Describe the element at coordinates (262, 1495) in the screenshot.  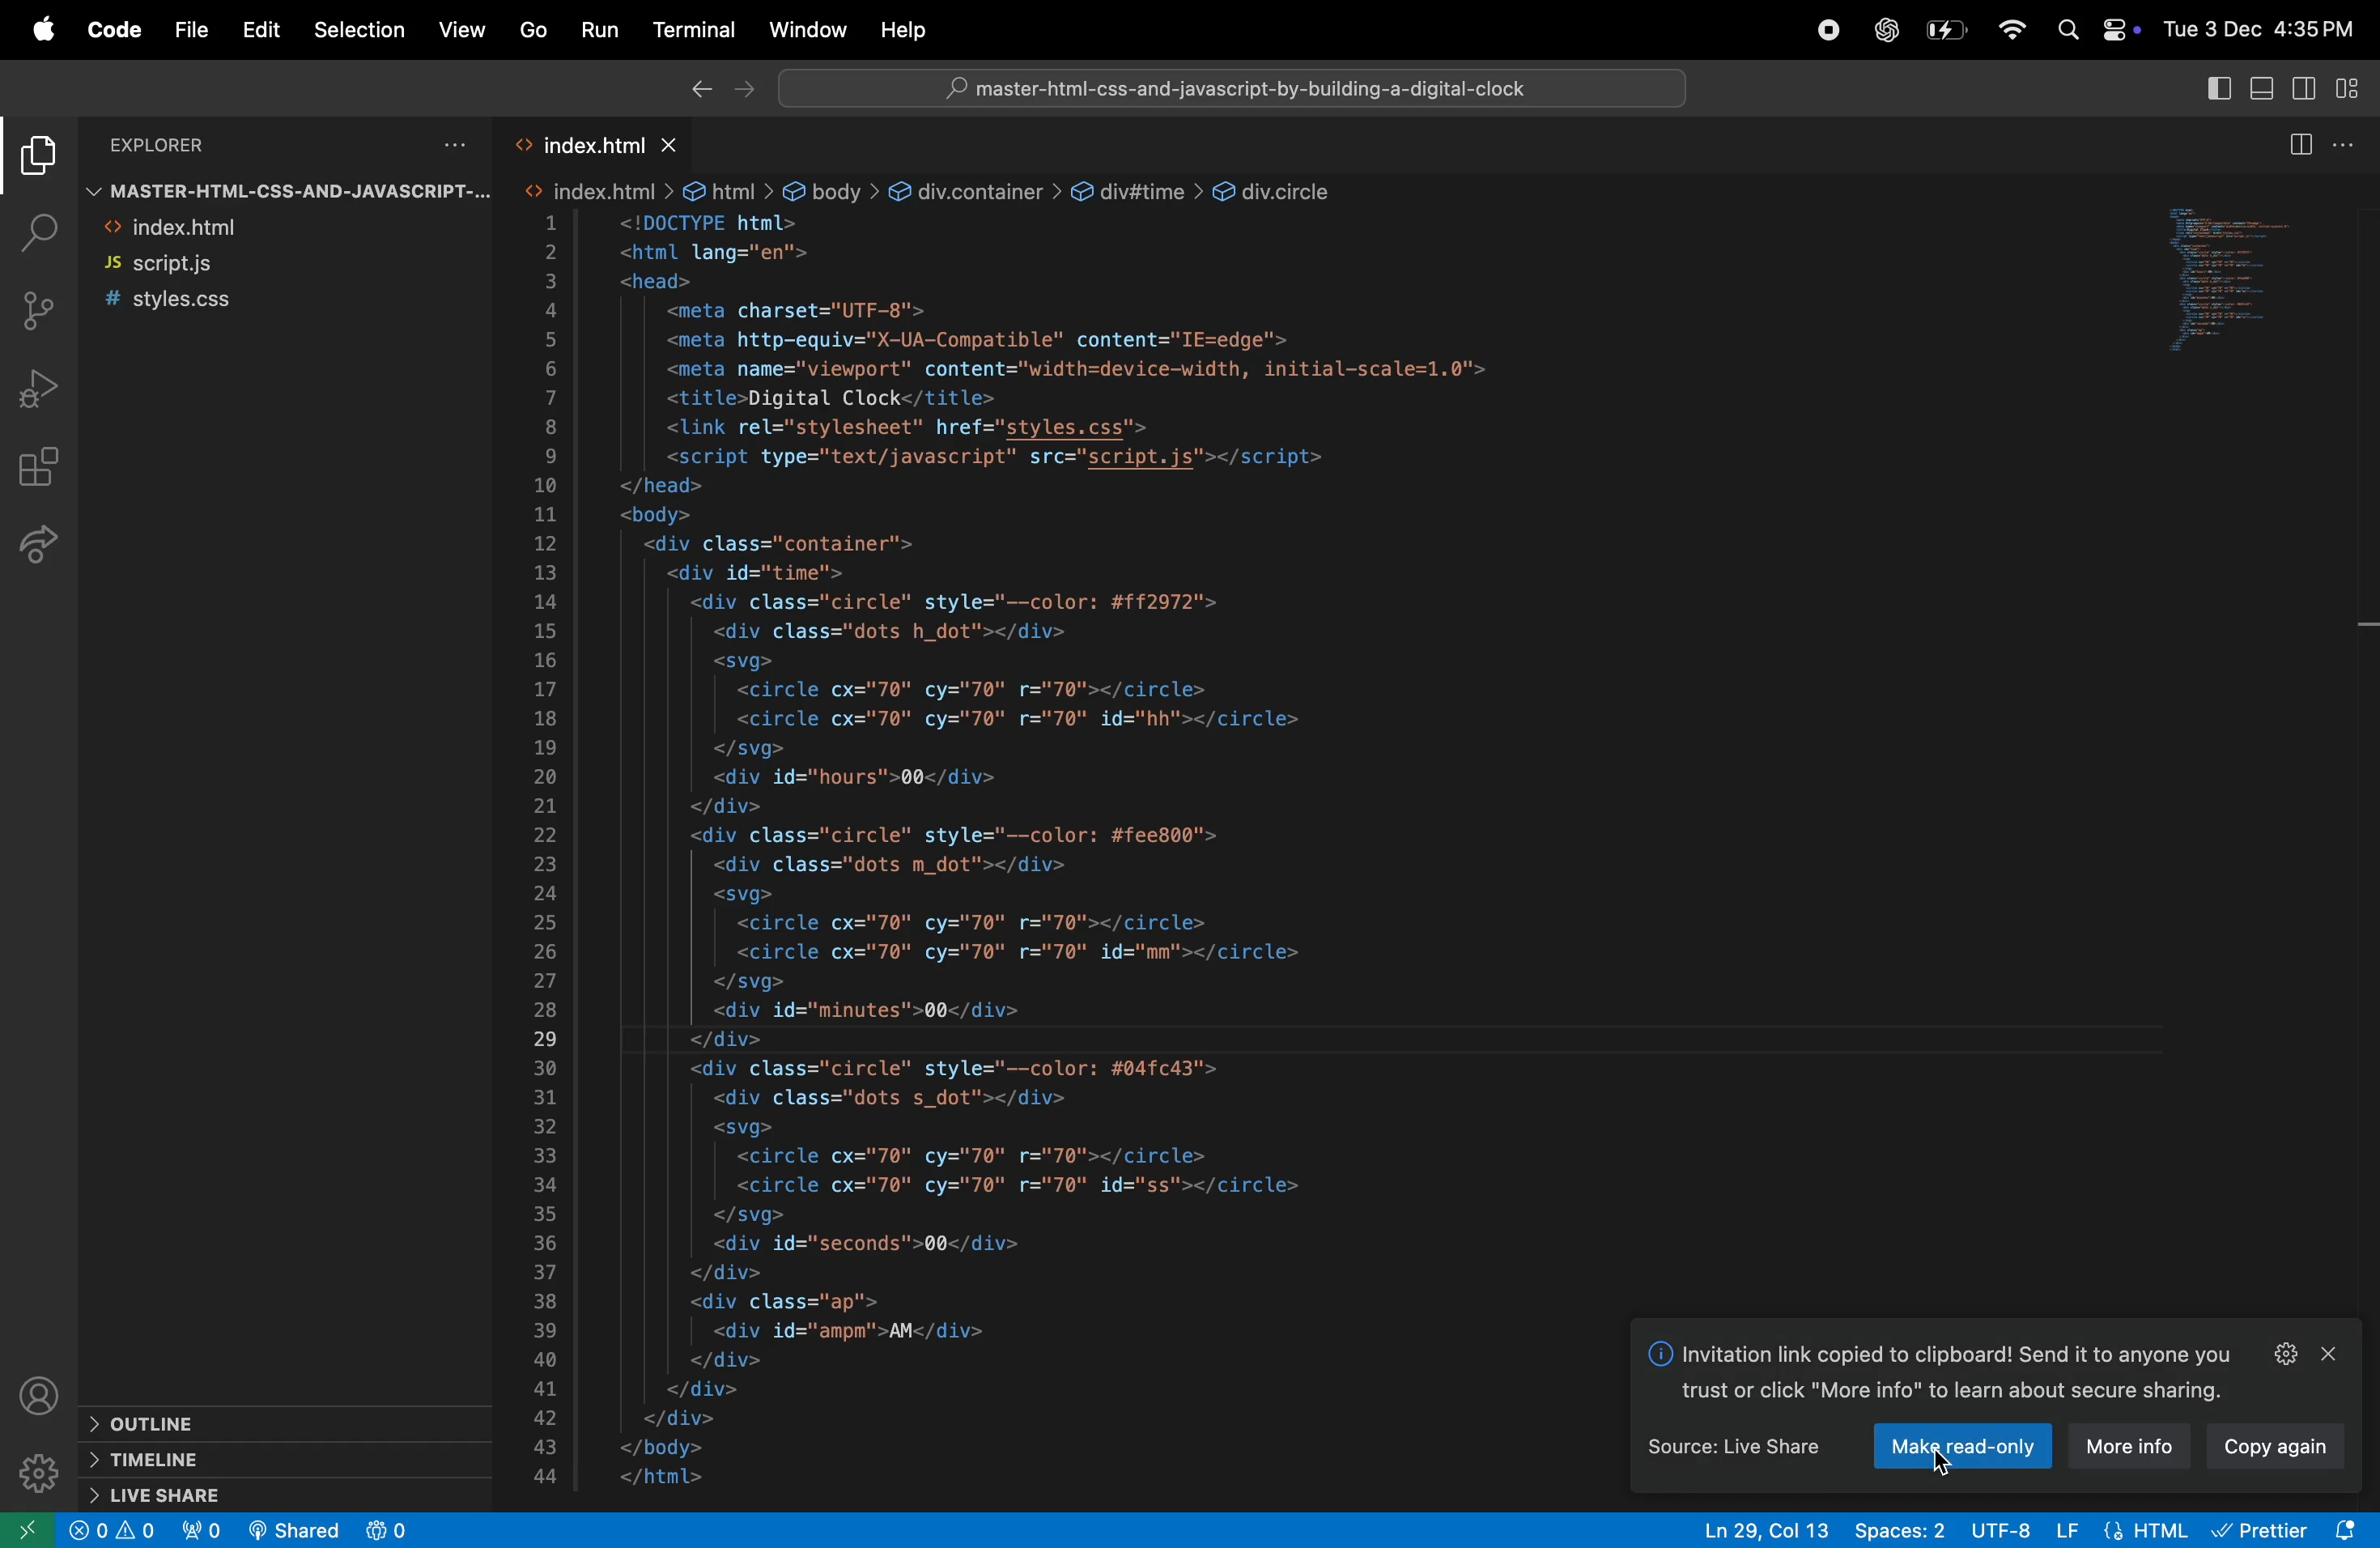
I see `live share` at that location.